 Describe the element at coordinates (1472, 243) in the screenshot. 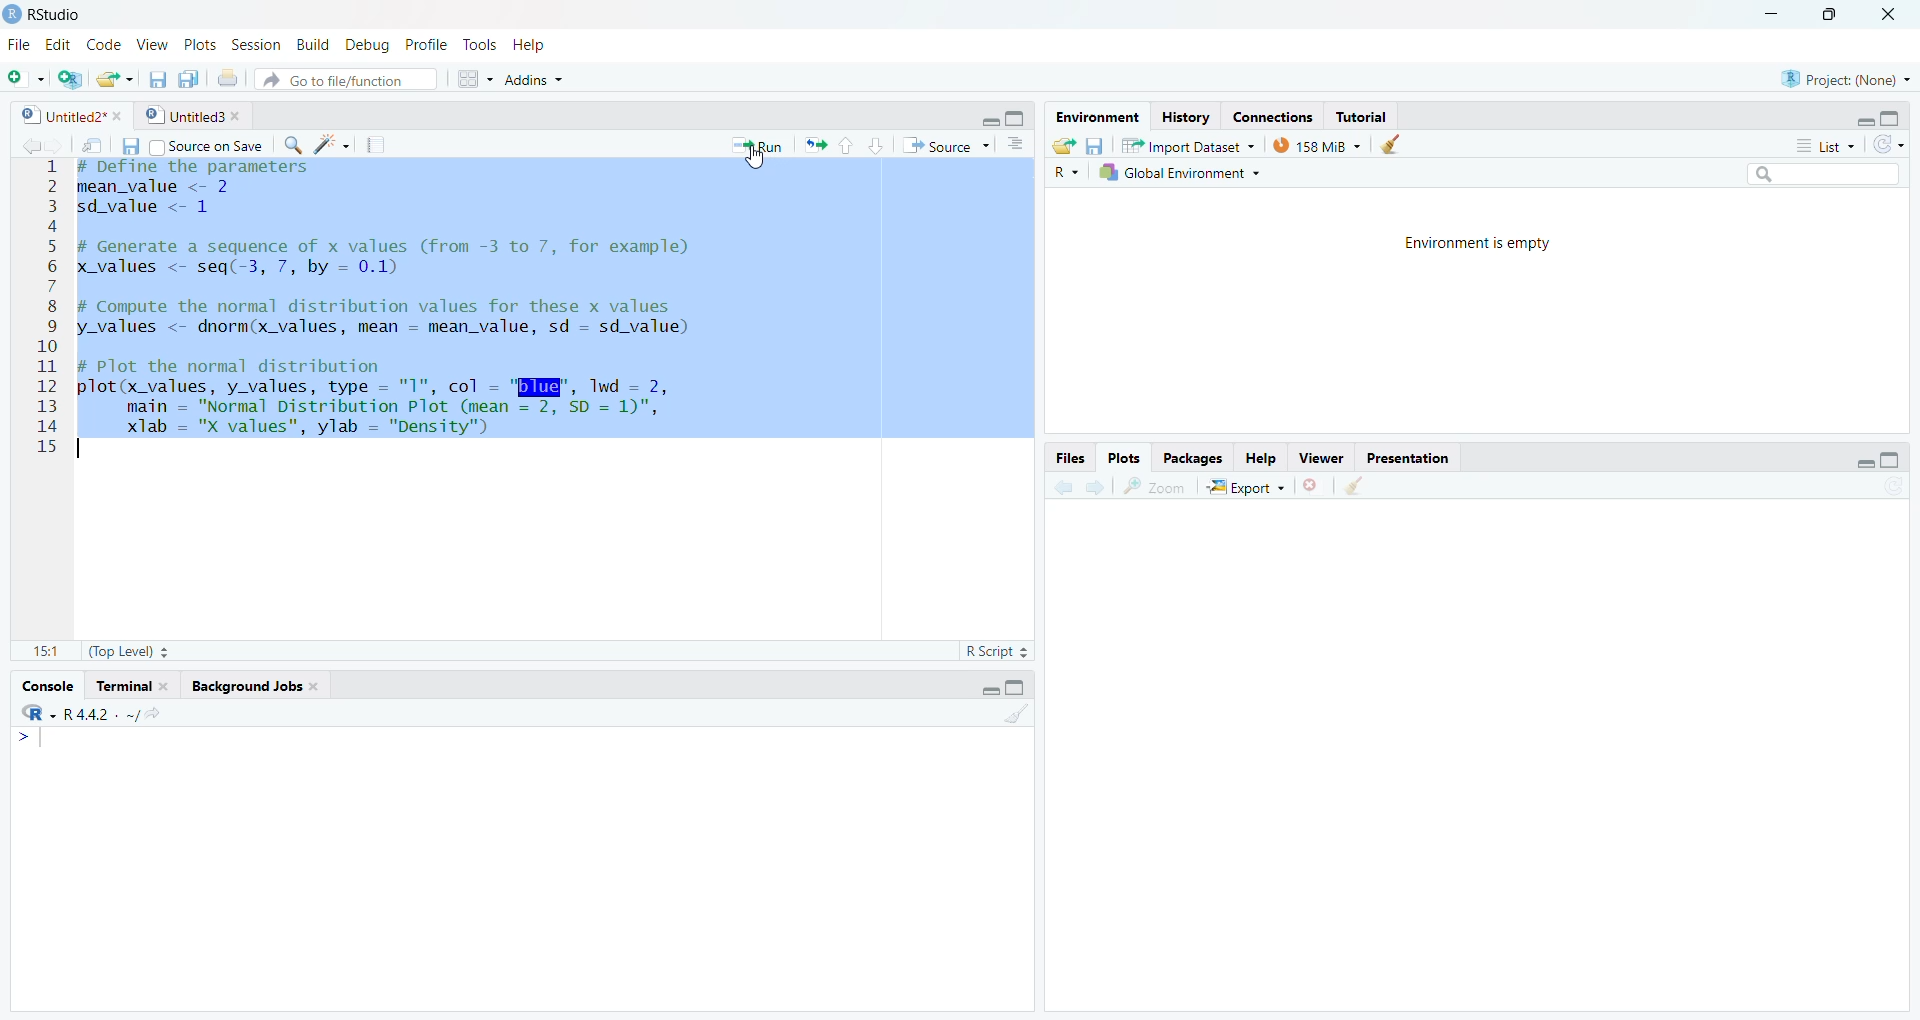

I see `Environment is empty` at that location.